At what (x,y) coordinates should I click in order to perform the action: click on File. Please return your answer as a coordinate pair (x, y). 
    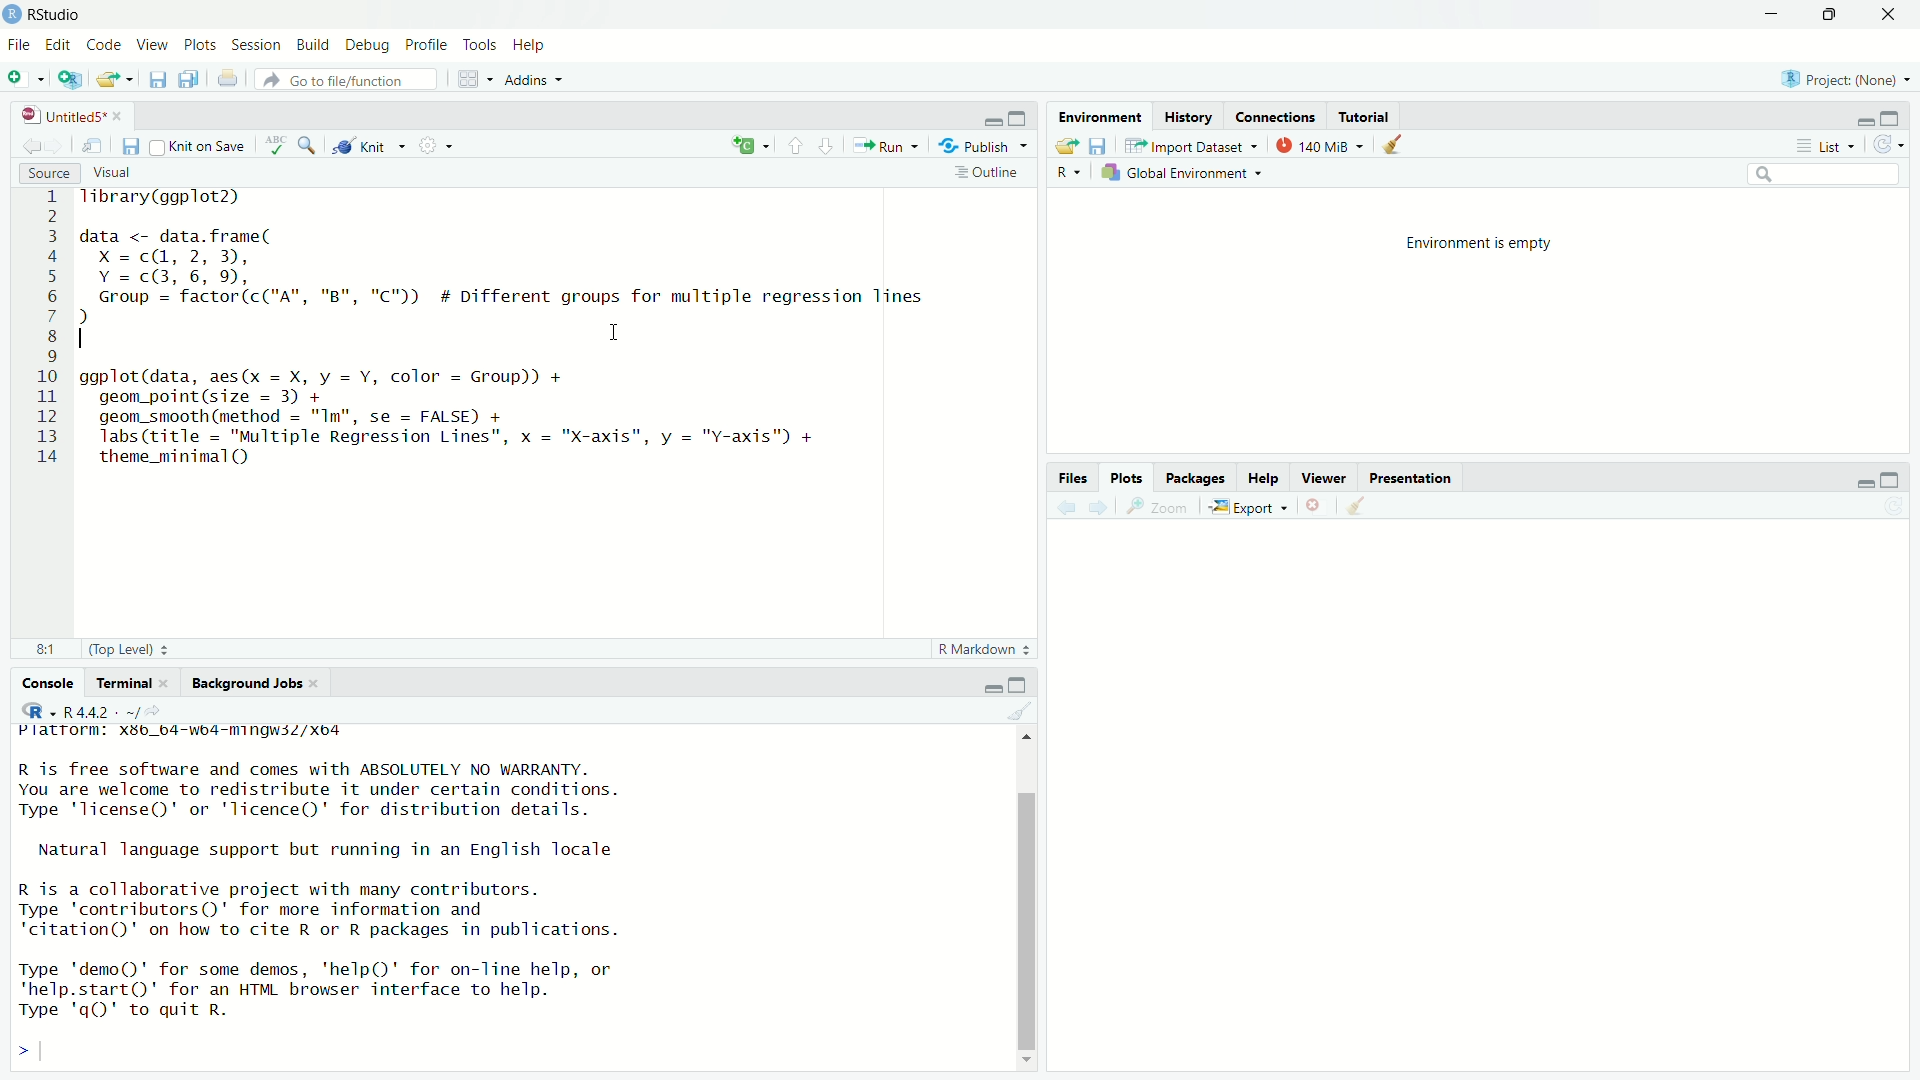
    Looking at the image, I should click on (22, 45).